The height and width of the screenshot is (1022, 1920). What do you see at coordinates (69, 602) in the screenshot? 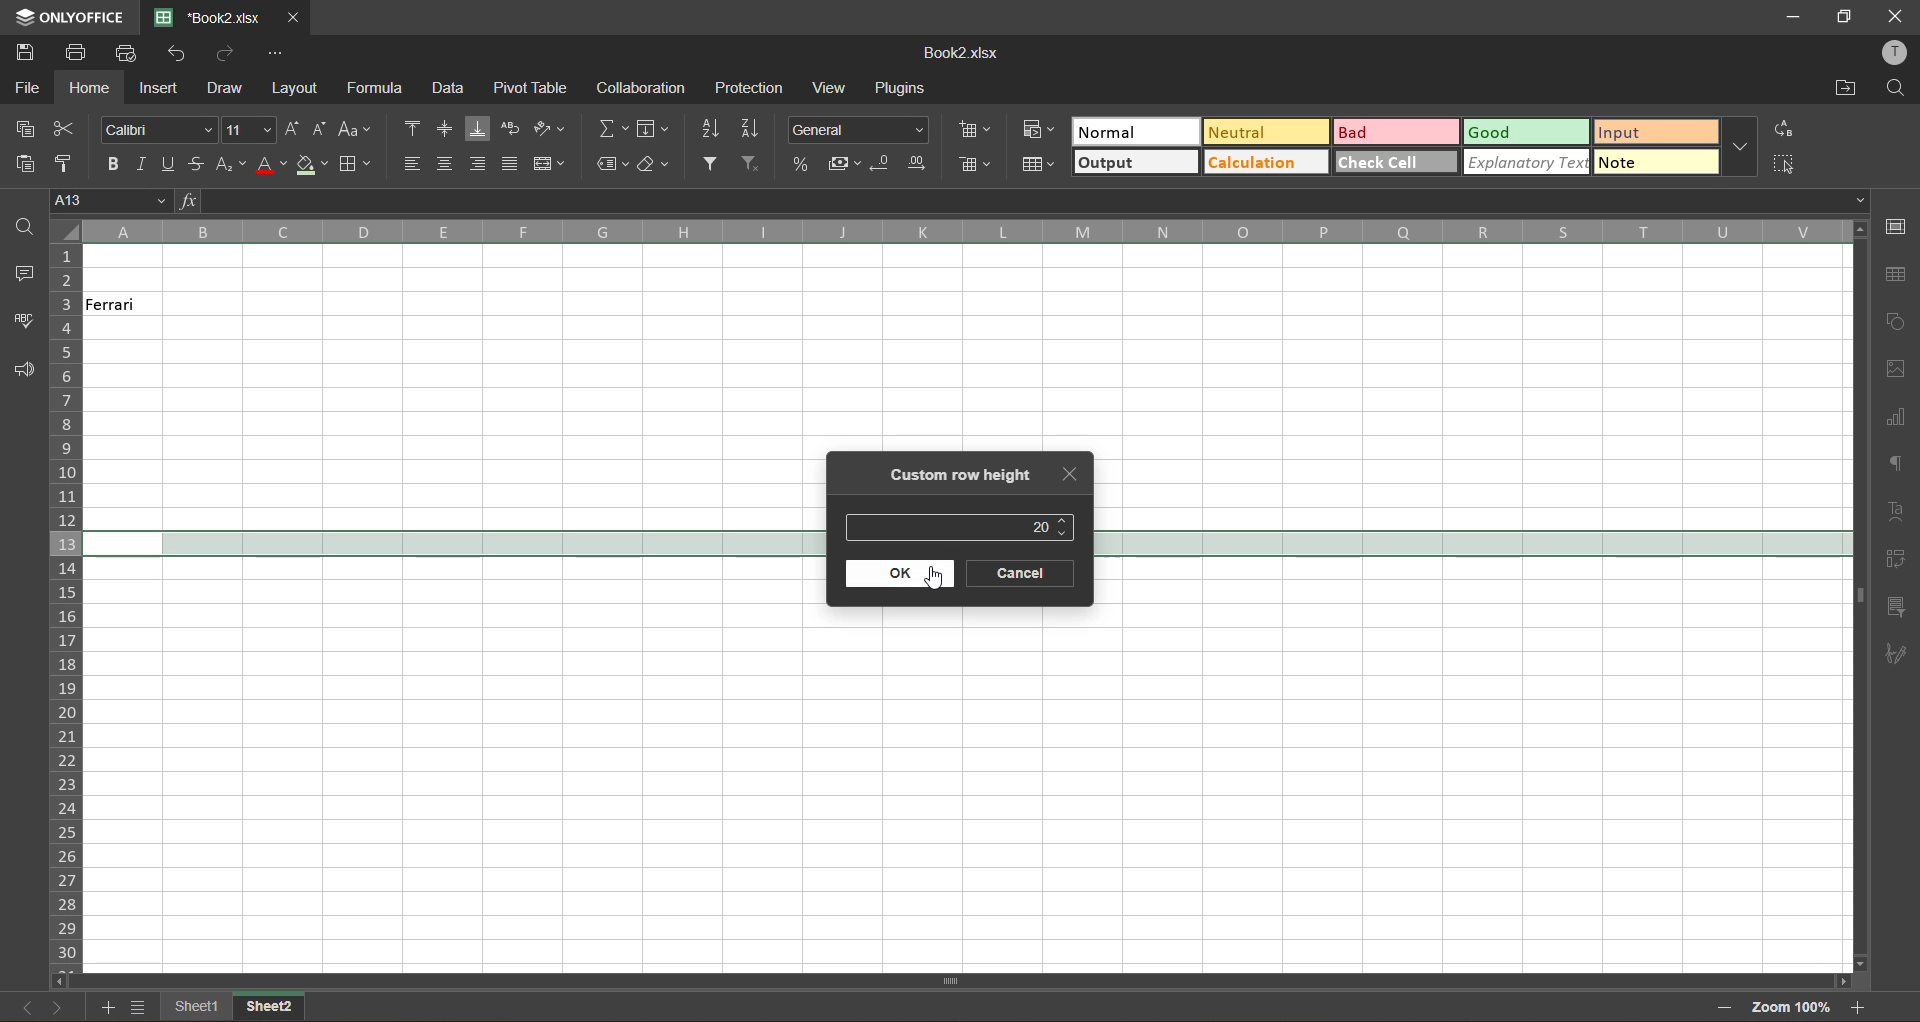
I see `row numbers` at bounding box center [69, 602].